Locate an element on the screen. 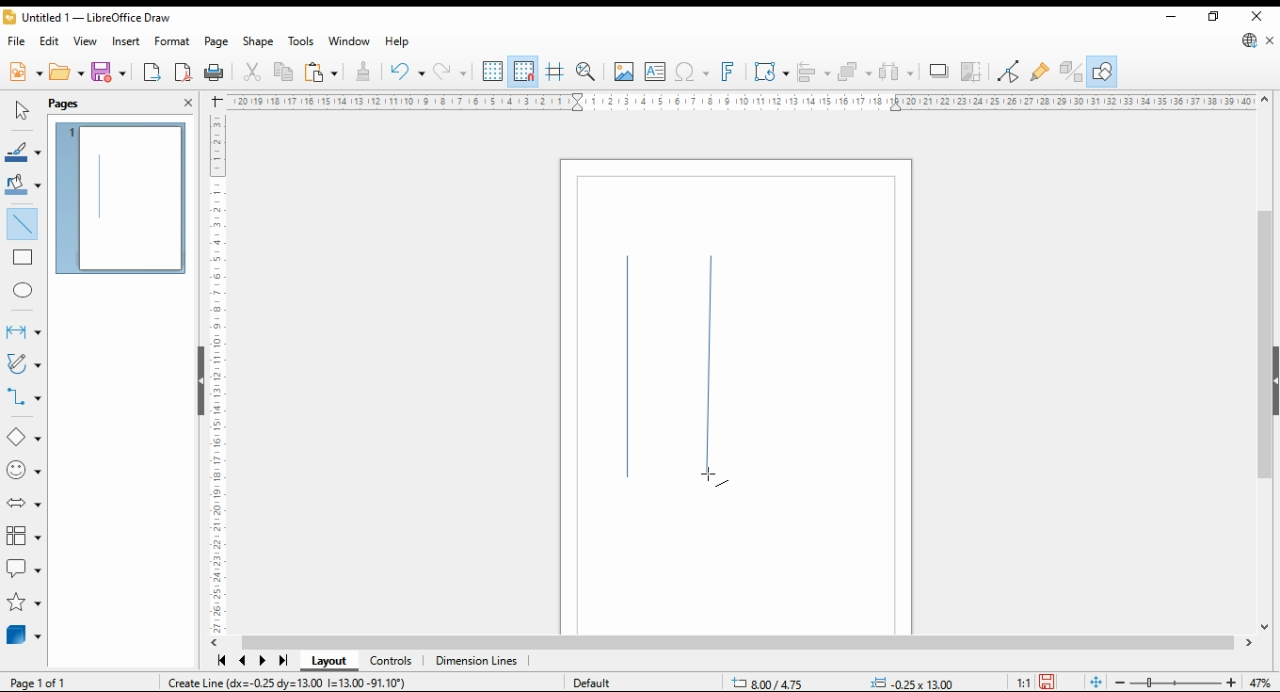 The width and height of the screenshot is (1280, 692). help is located at coordinates (398, 42).